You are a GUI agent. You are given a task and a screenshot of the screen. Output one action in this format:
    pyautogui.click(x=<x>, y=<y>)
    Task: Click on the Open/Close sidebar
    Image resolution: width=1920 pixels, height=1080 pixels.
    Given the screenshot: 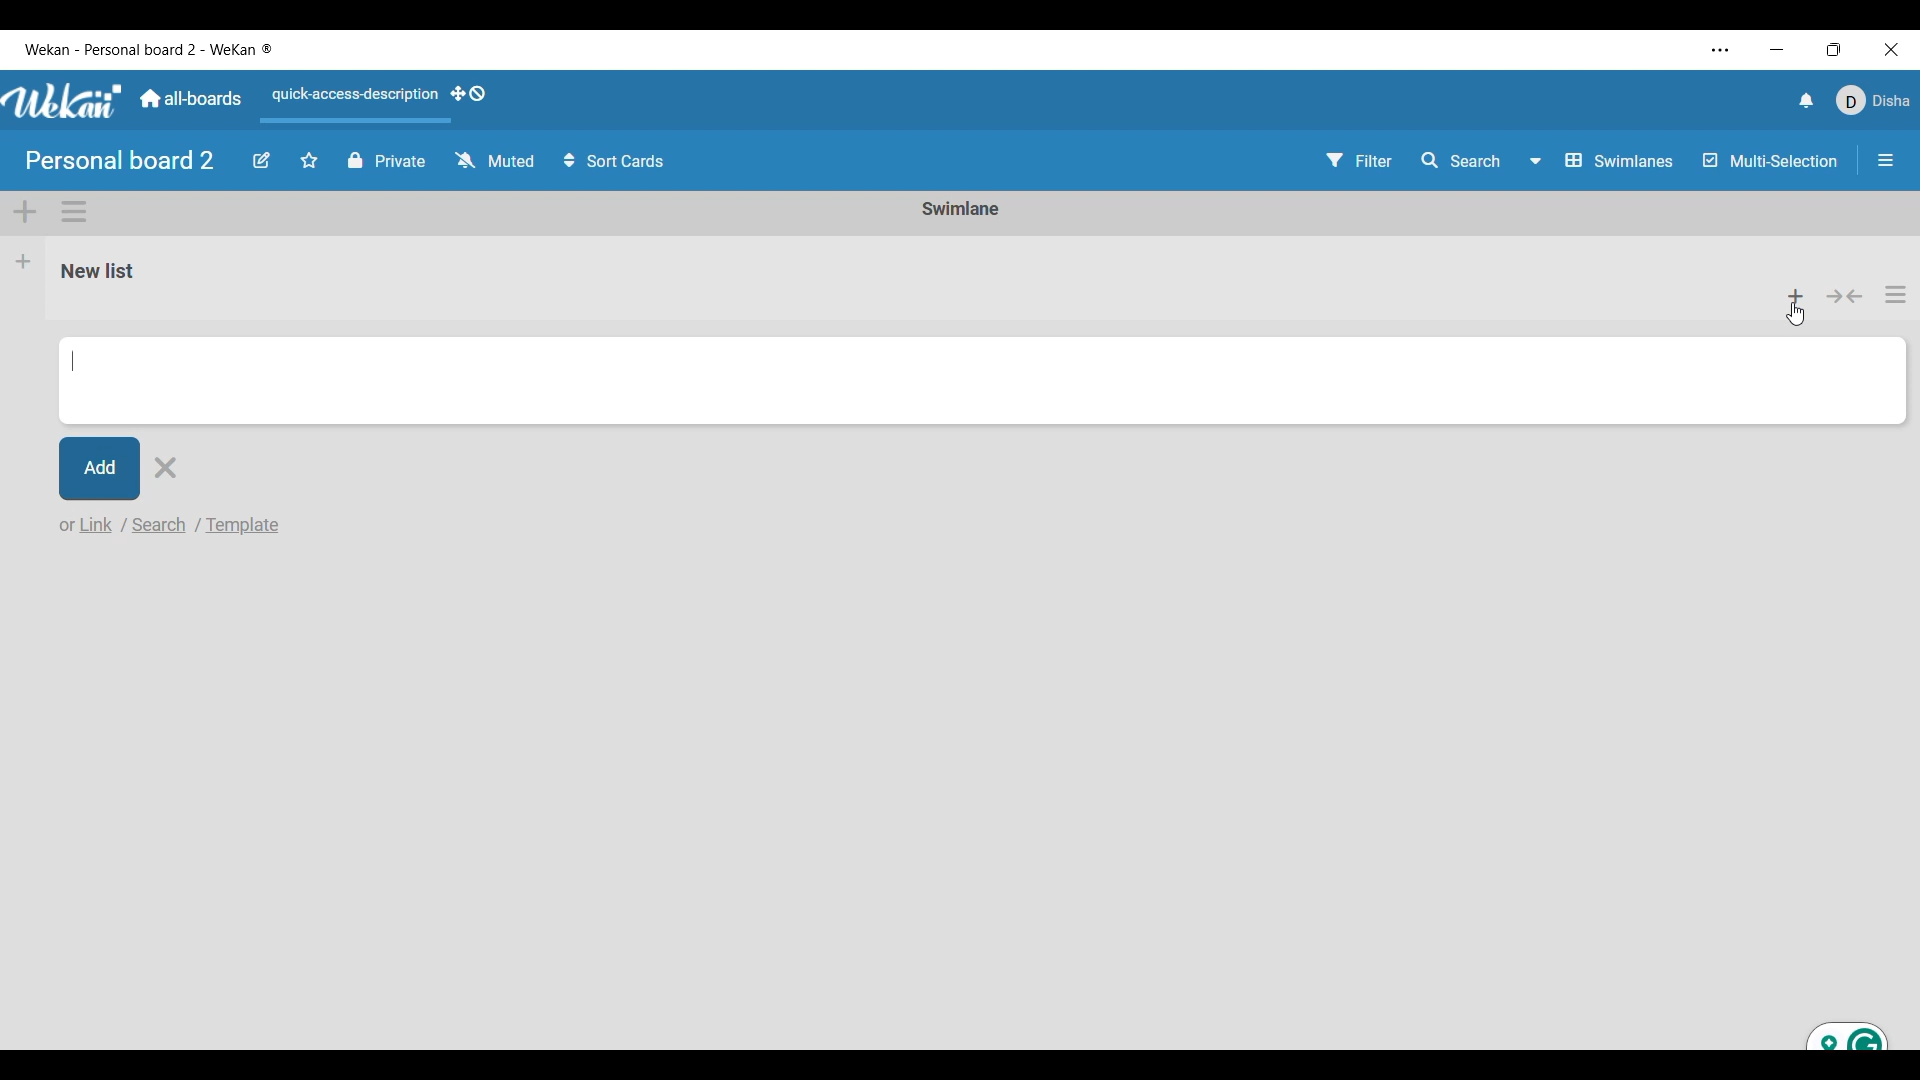 What is the action you would take?
    pyautogui.click(x=1886, y=160)
    